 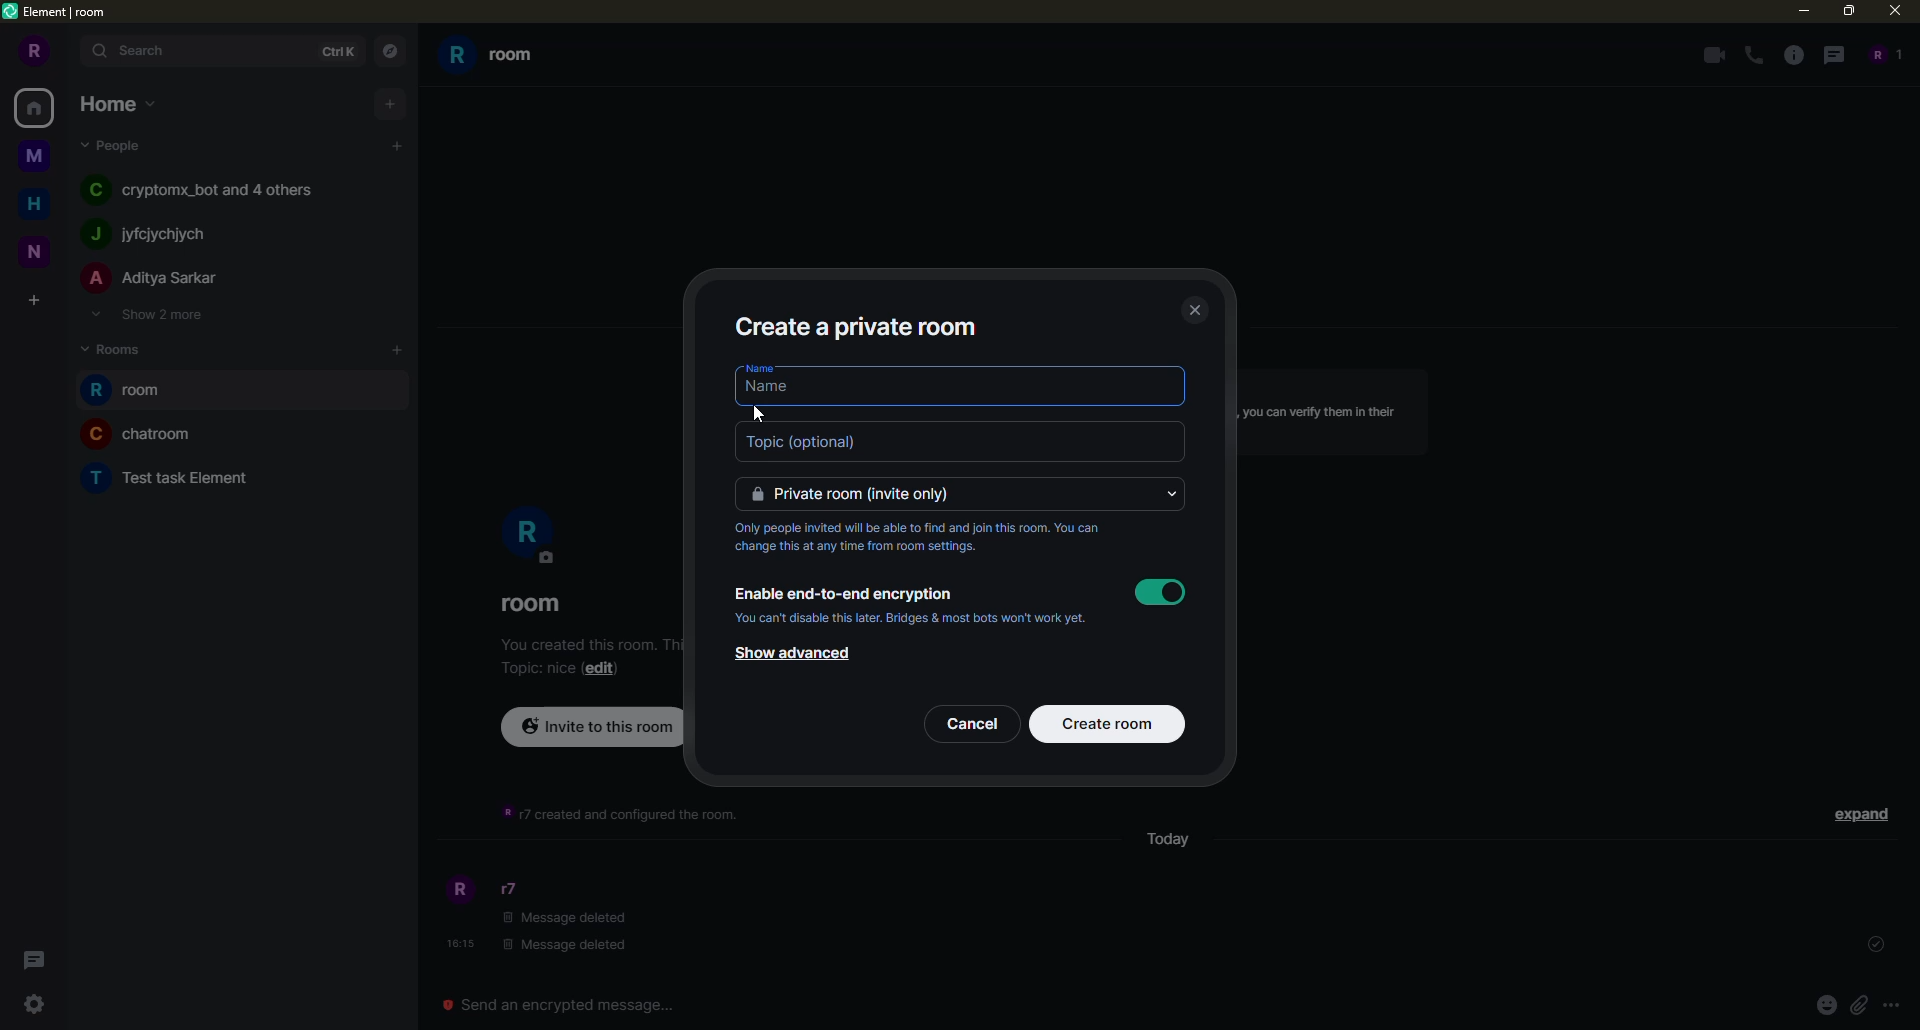 What do you see at coordinates (1333, 420) in the screenshot?
I see `info` at bounding box center [1333, 420].